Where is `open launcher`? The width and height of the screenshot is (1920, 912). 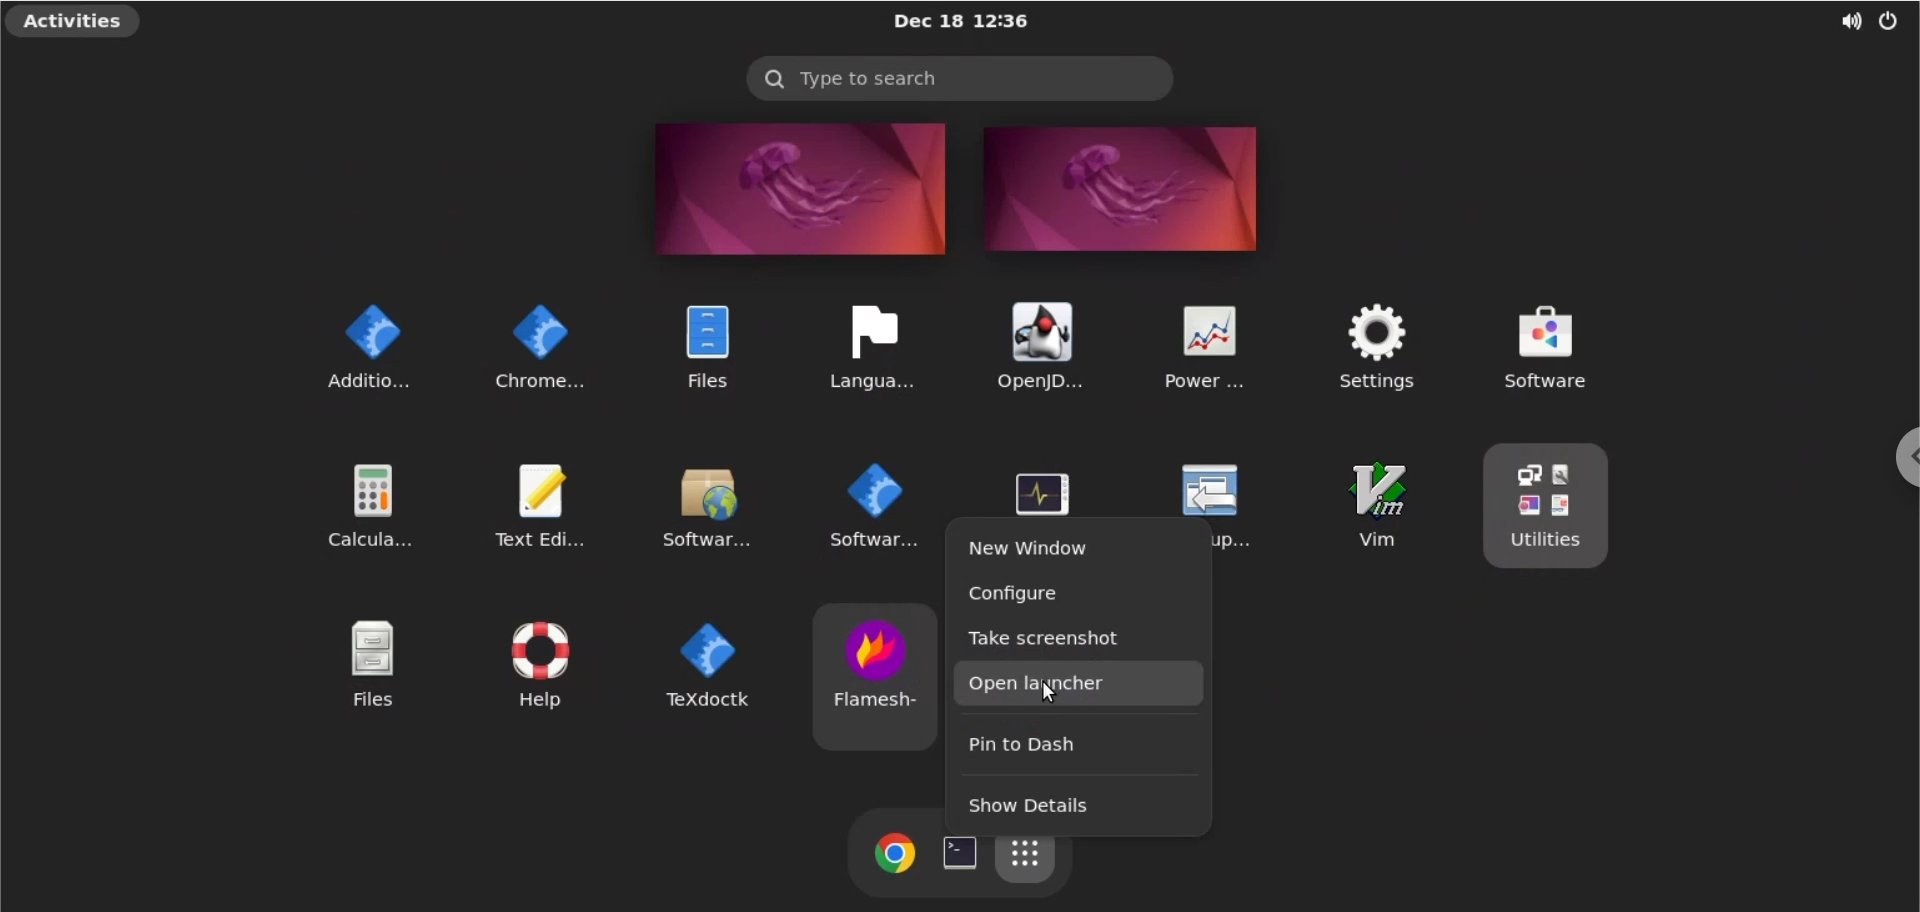
open launcher is located at coordinates (1087, 684).